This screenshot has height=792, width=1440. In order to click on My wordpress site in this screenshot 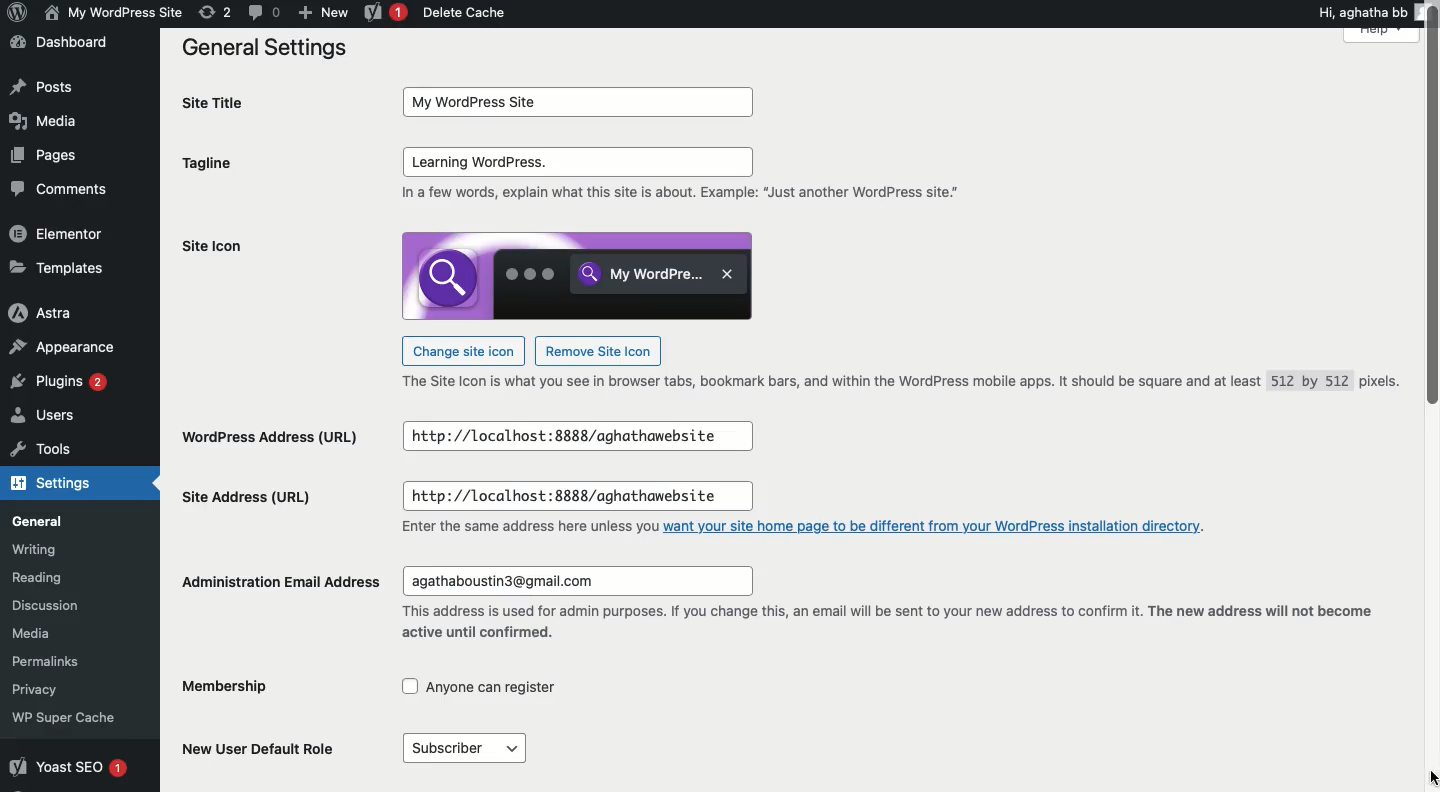, I will do `click(111, 12)`.